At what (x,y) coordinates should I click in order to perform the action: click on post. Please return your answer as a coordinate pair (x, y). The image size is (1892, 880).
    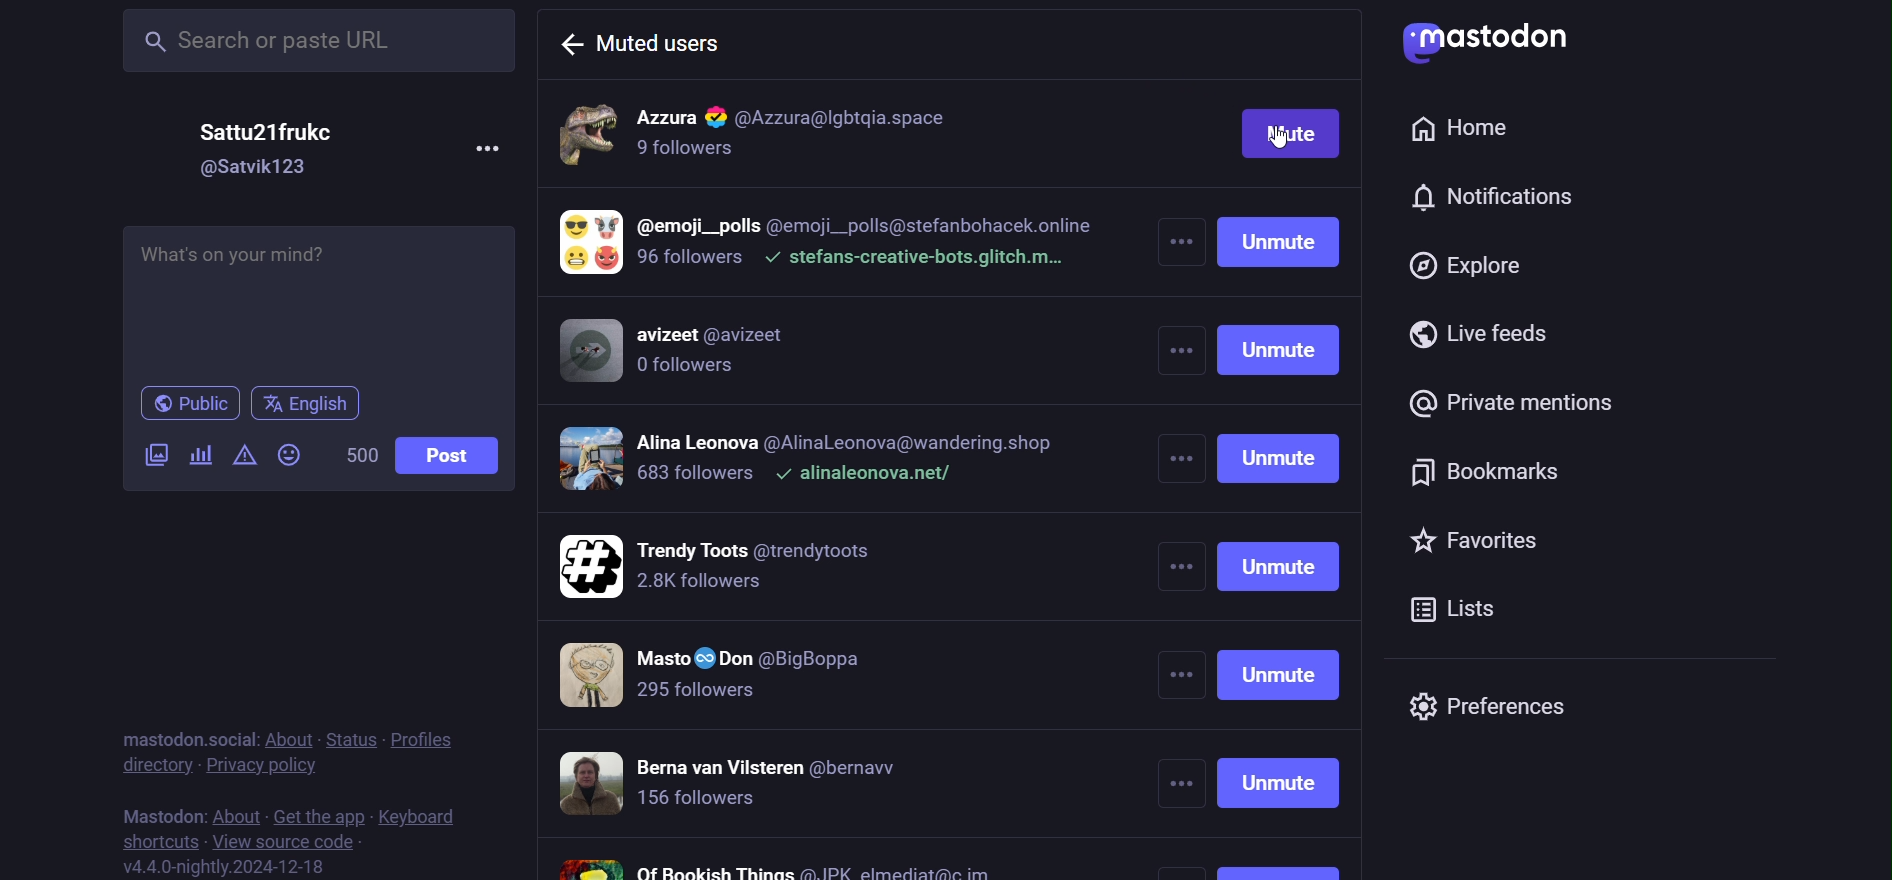
    Looking at the image, I should click on (455, 453).